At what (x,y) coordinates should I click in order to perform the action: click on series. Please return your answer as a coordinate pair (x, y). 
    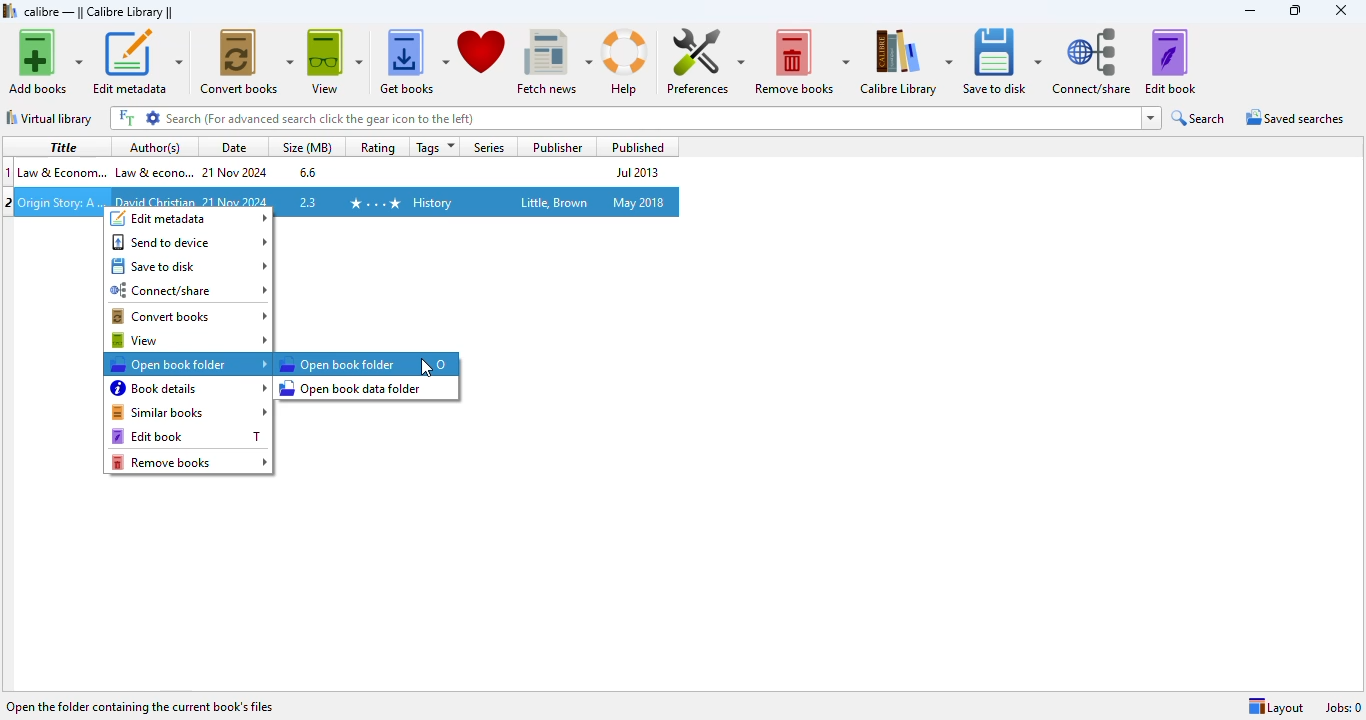
    Looking at the image, I should click on (490, 146).